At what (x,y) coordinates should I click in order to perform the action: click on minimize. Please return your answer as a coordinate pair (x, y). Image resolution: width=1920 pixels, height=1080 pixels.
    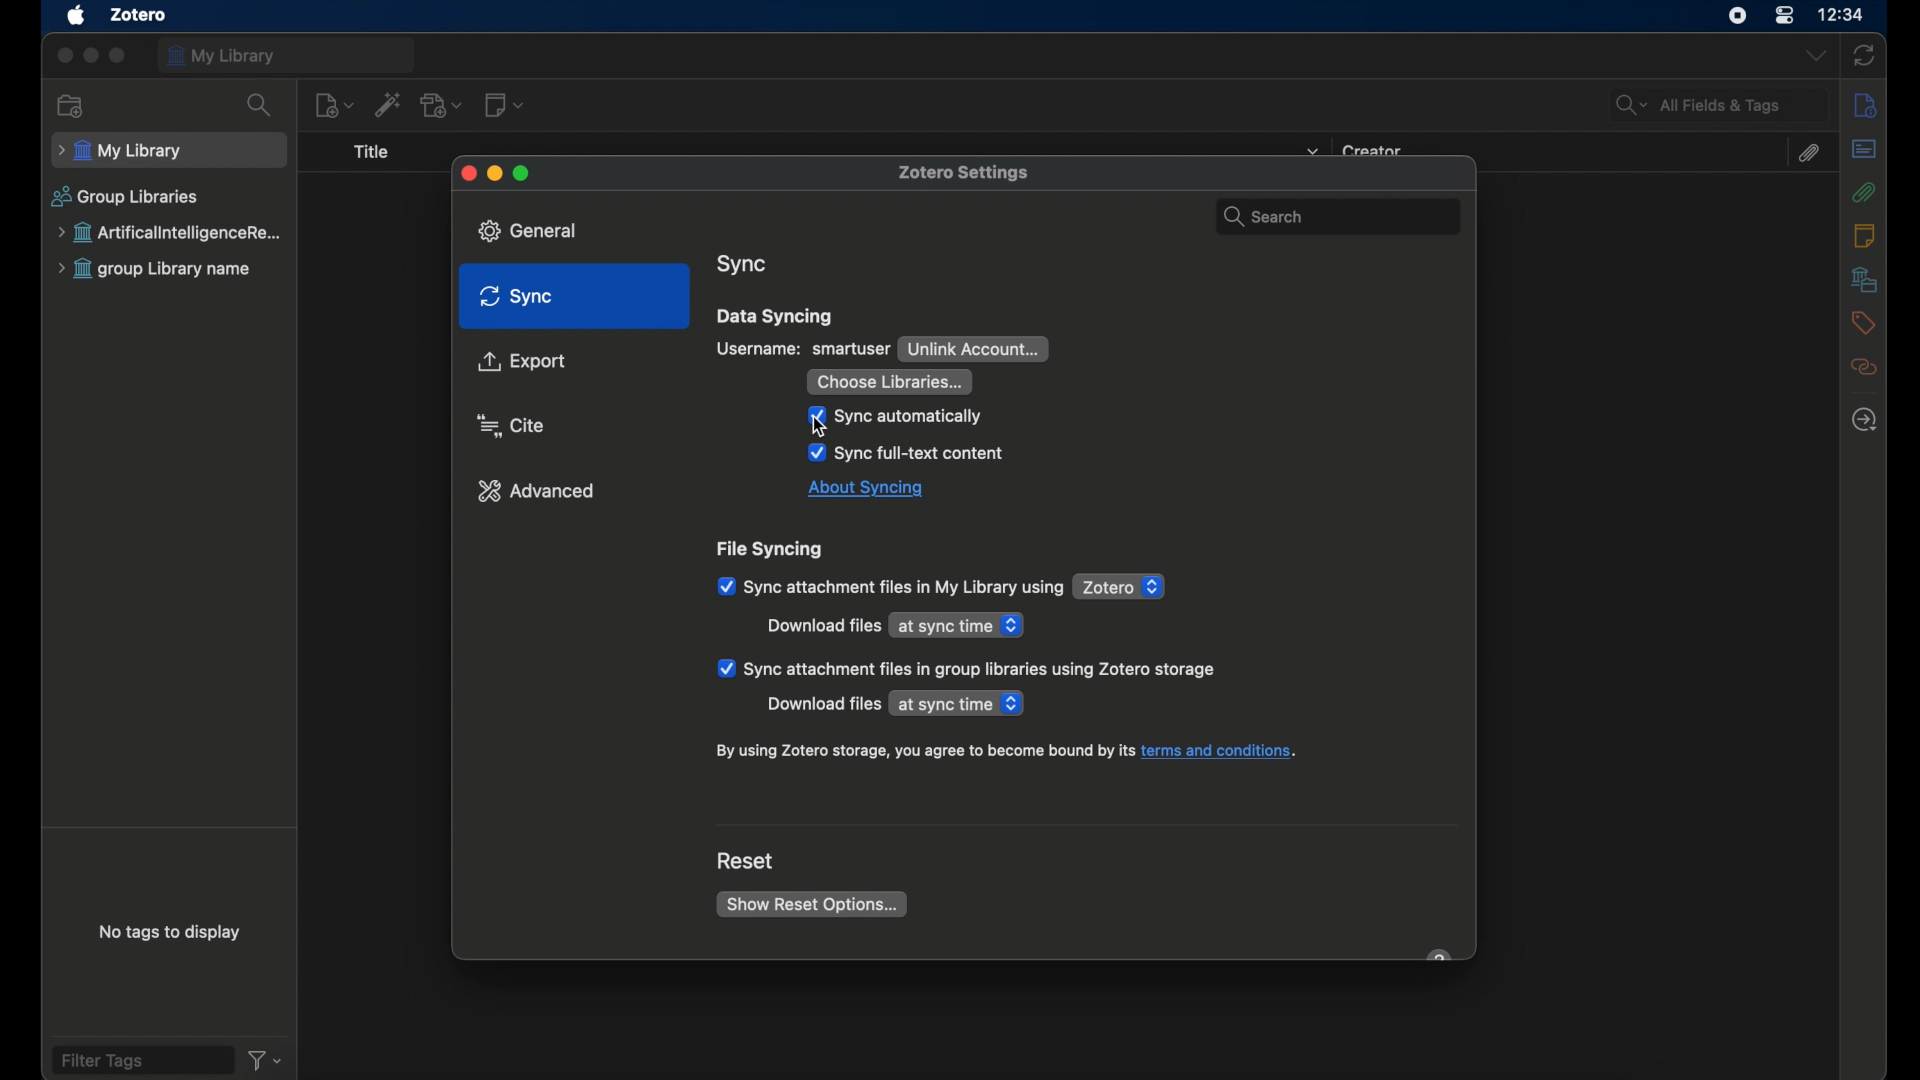
    Looking at the image, I should click on (495, 174).